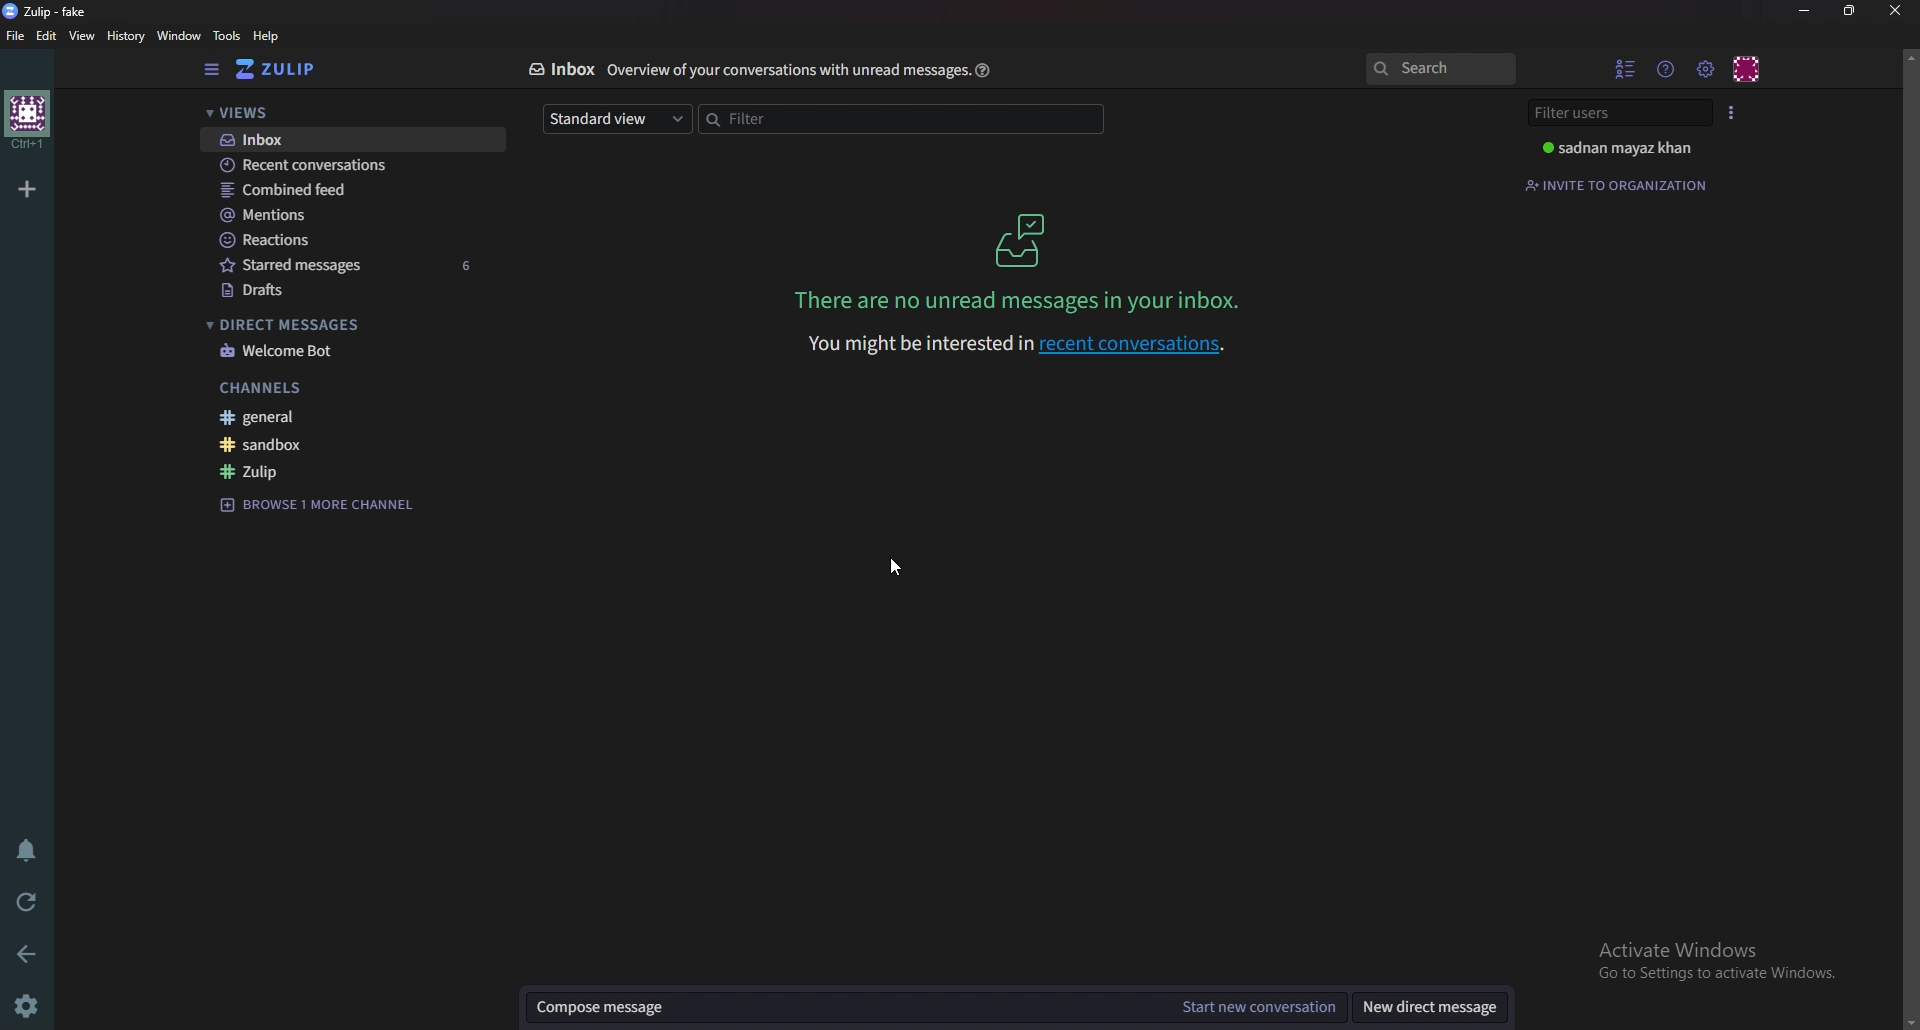 Image resolution: width=1920 pixels, height=1030 pixels. Describe the element at coordinates (326, 504) in the screenshot. I see `Browse 1 more channel` at that location.